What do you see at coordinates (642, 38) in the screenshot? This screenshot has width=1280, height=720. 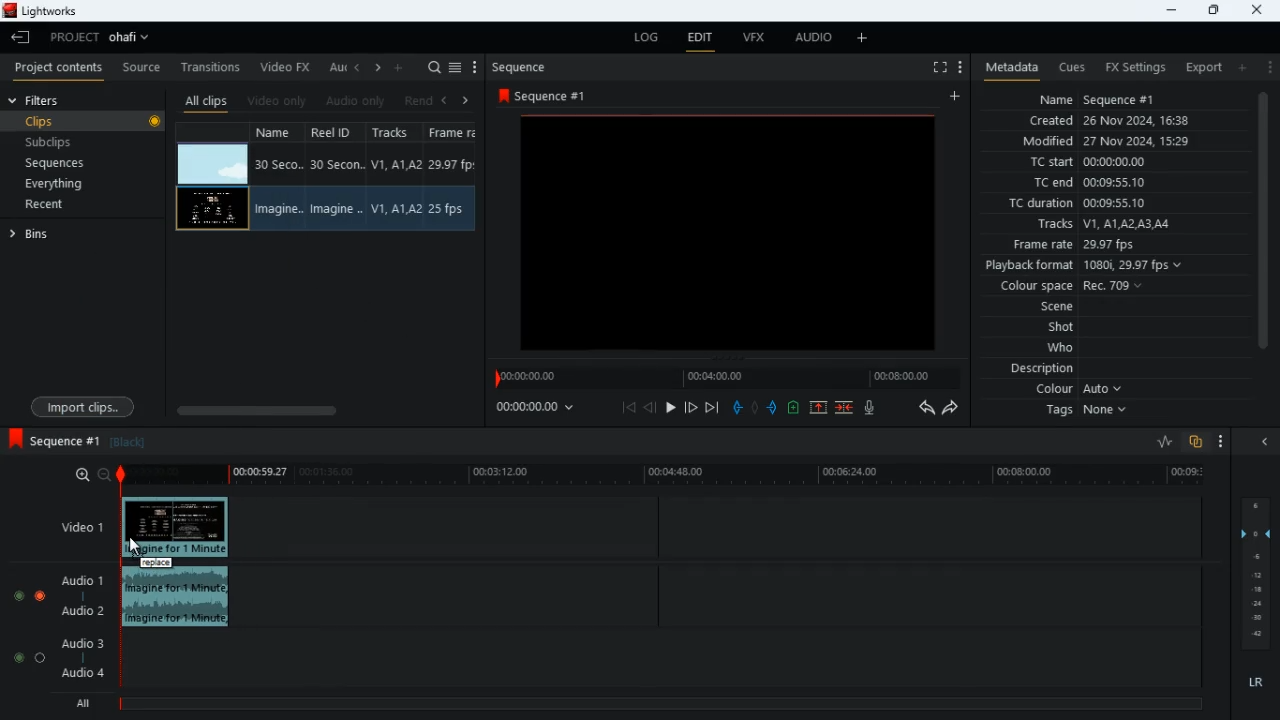 I see `log` at bounding box center [642, 38].